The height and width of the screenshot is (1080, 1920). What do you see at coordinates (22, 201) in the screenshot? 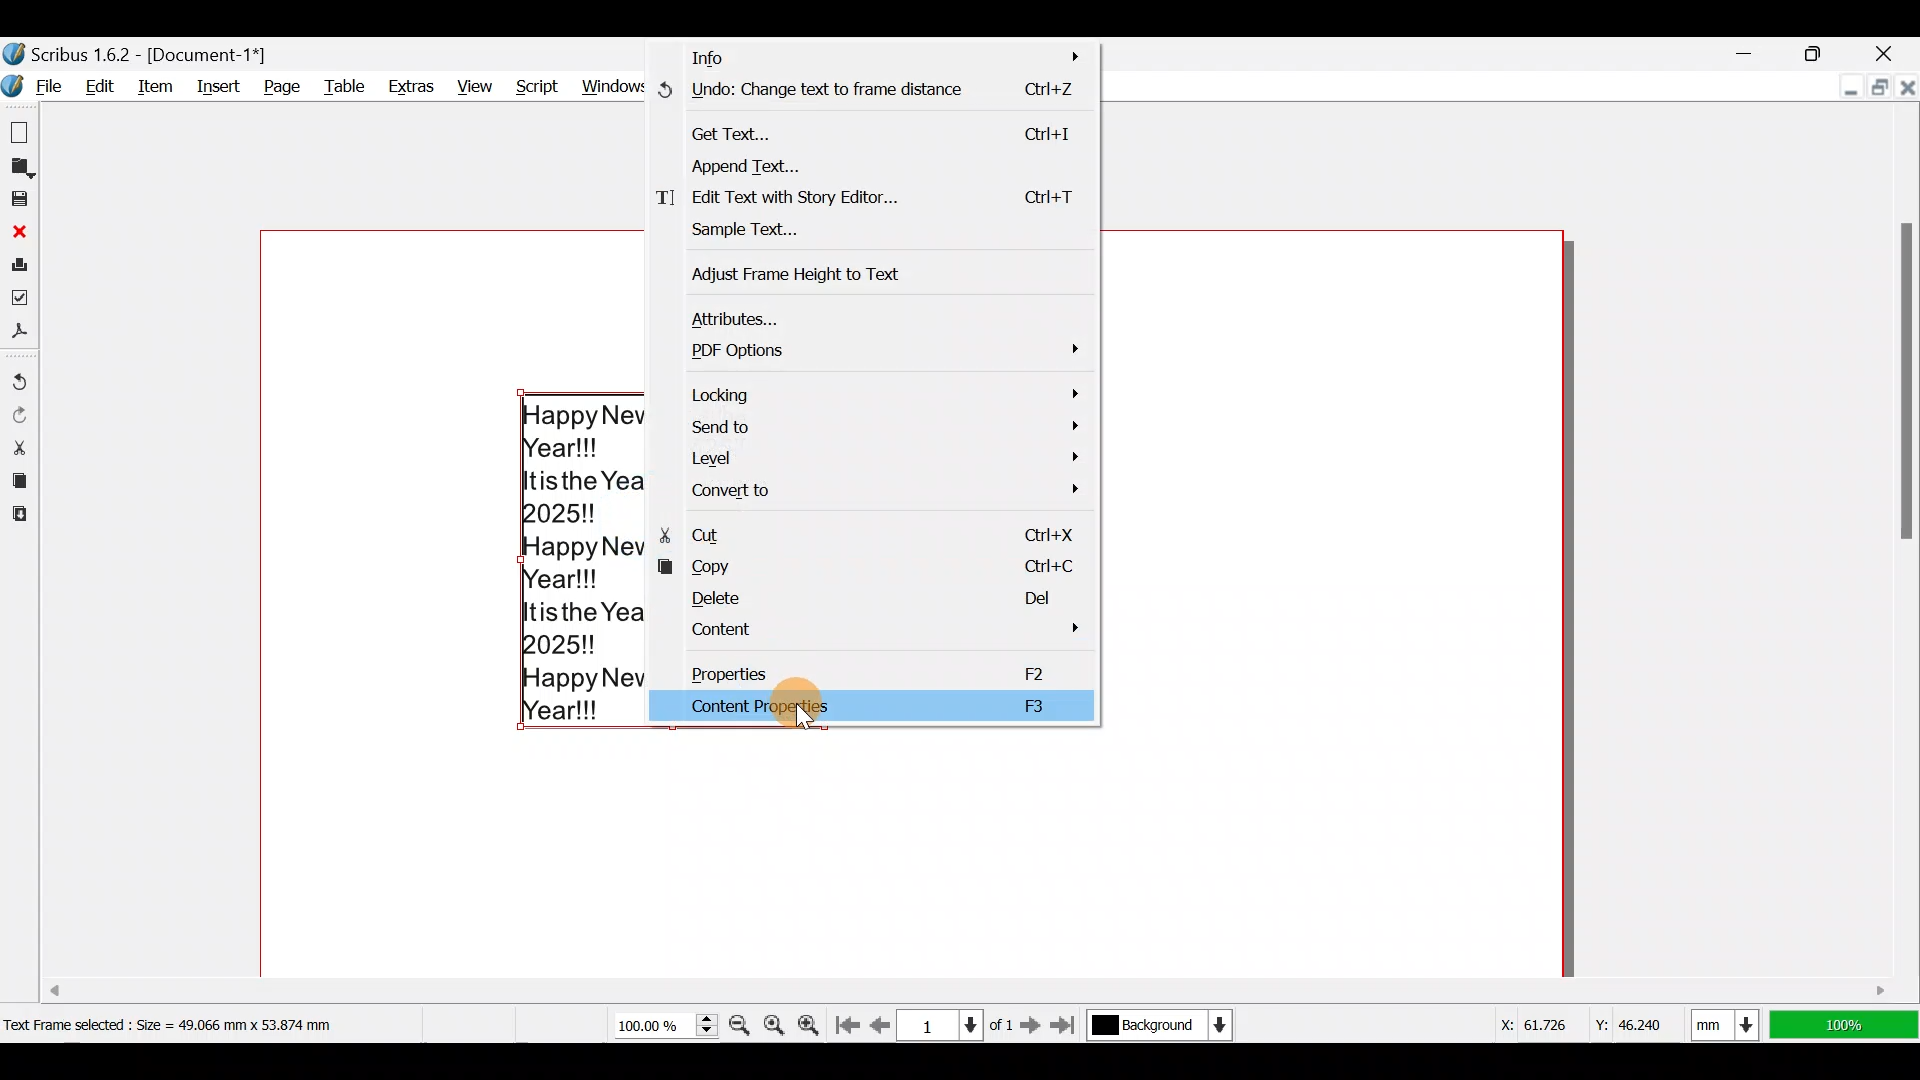
I see `Save` at bounding box center [22, 201].